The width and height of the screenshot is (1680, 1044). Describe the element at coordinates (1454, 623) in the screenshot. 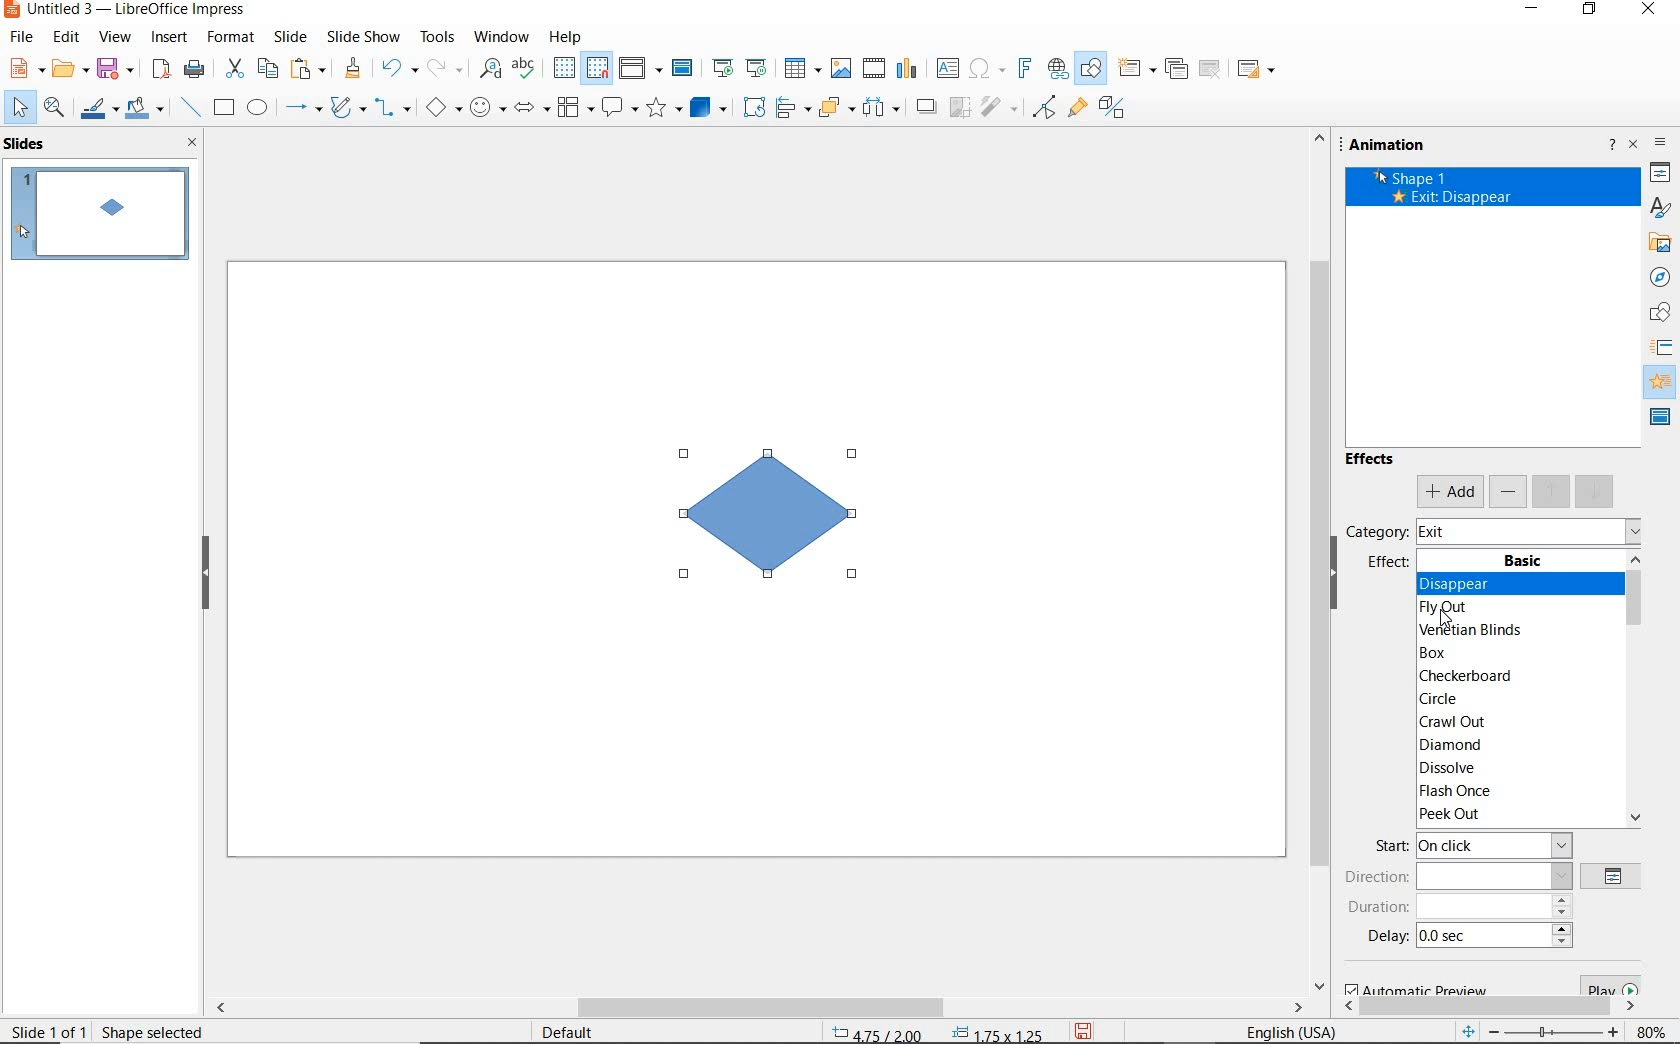

I see `cursor` at that location.